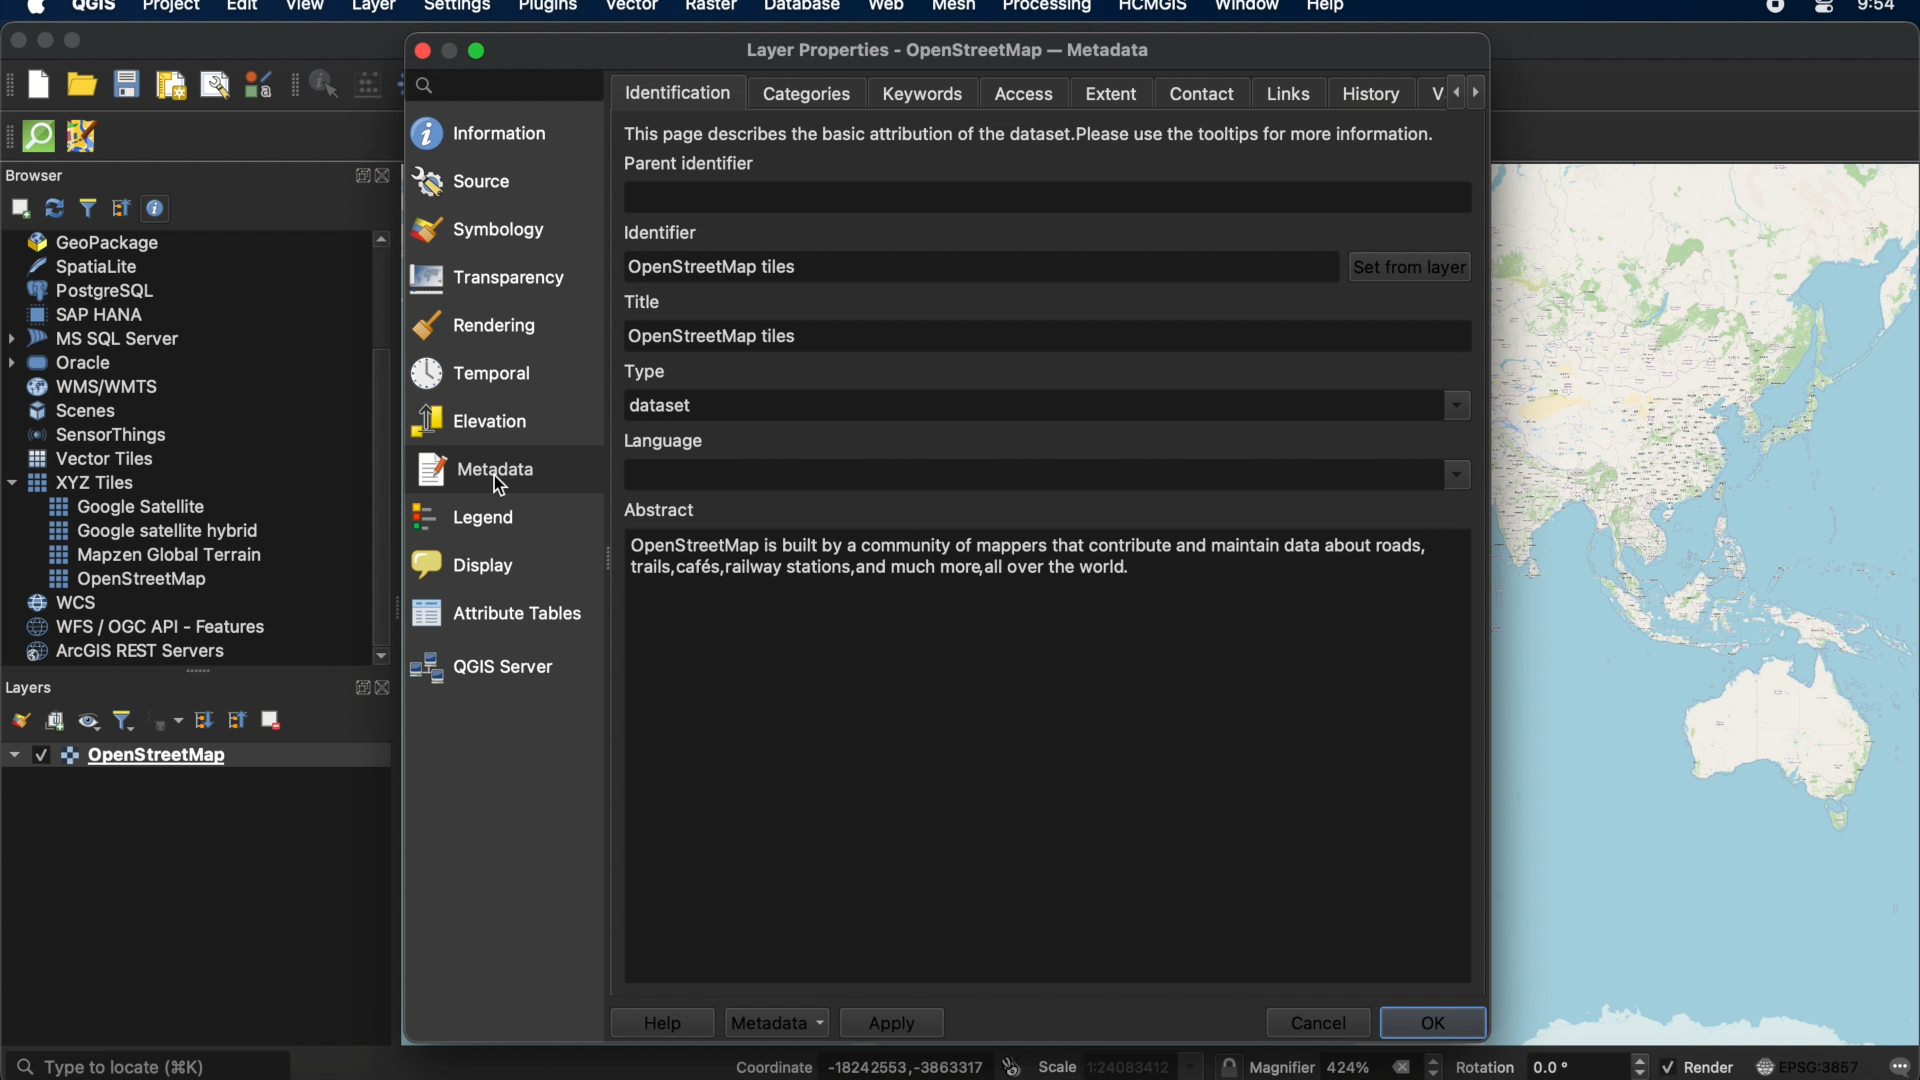  Describe the element at coordinates (97, 242) in the screenshot. I see `geo package` at that location.